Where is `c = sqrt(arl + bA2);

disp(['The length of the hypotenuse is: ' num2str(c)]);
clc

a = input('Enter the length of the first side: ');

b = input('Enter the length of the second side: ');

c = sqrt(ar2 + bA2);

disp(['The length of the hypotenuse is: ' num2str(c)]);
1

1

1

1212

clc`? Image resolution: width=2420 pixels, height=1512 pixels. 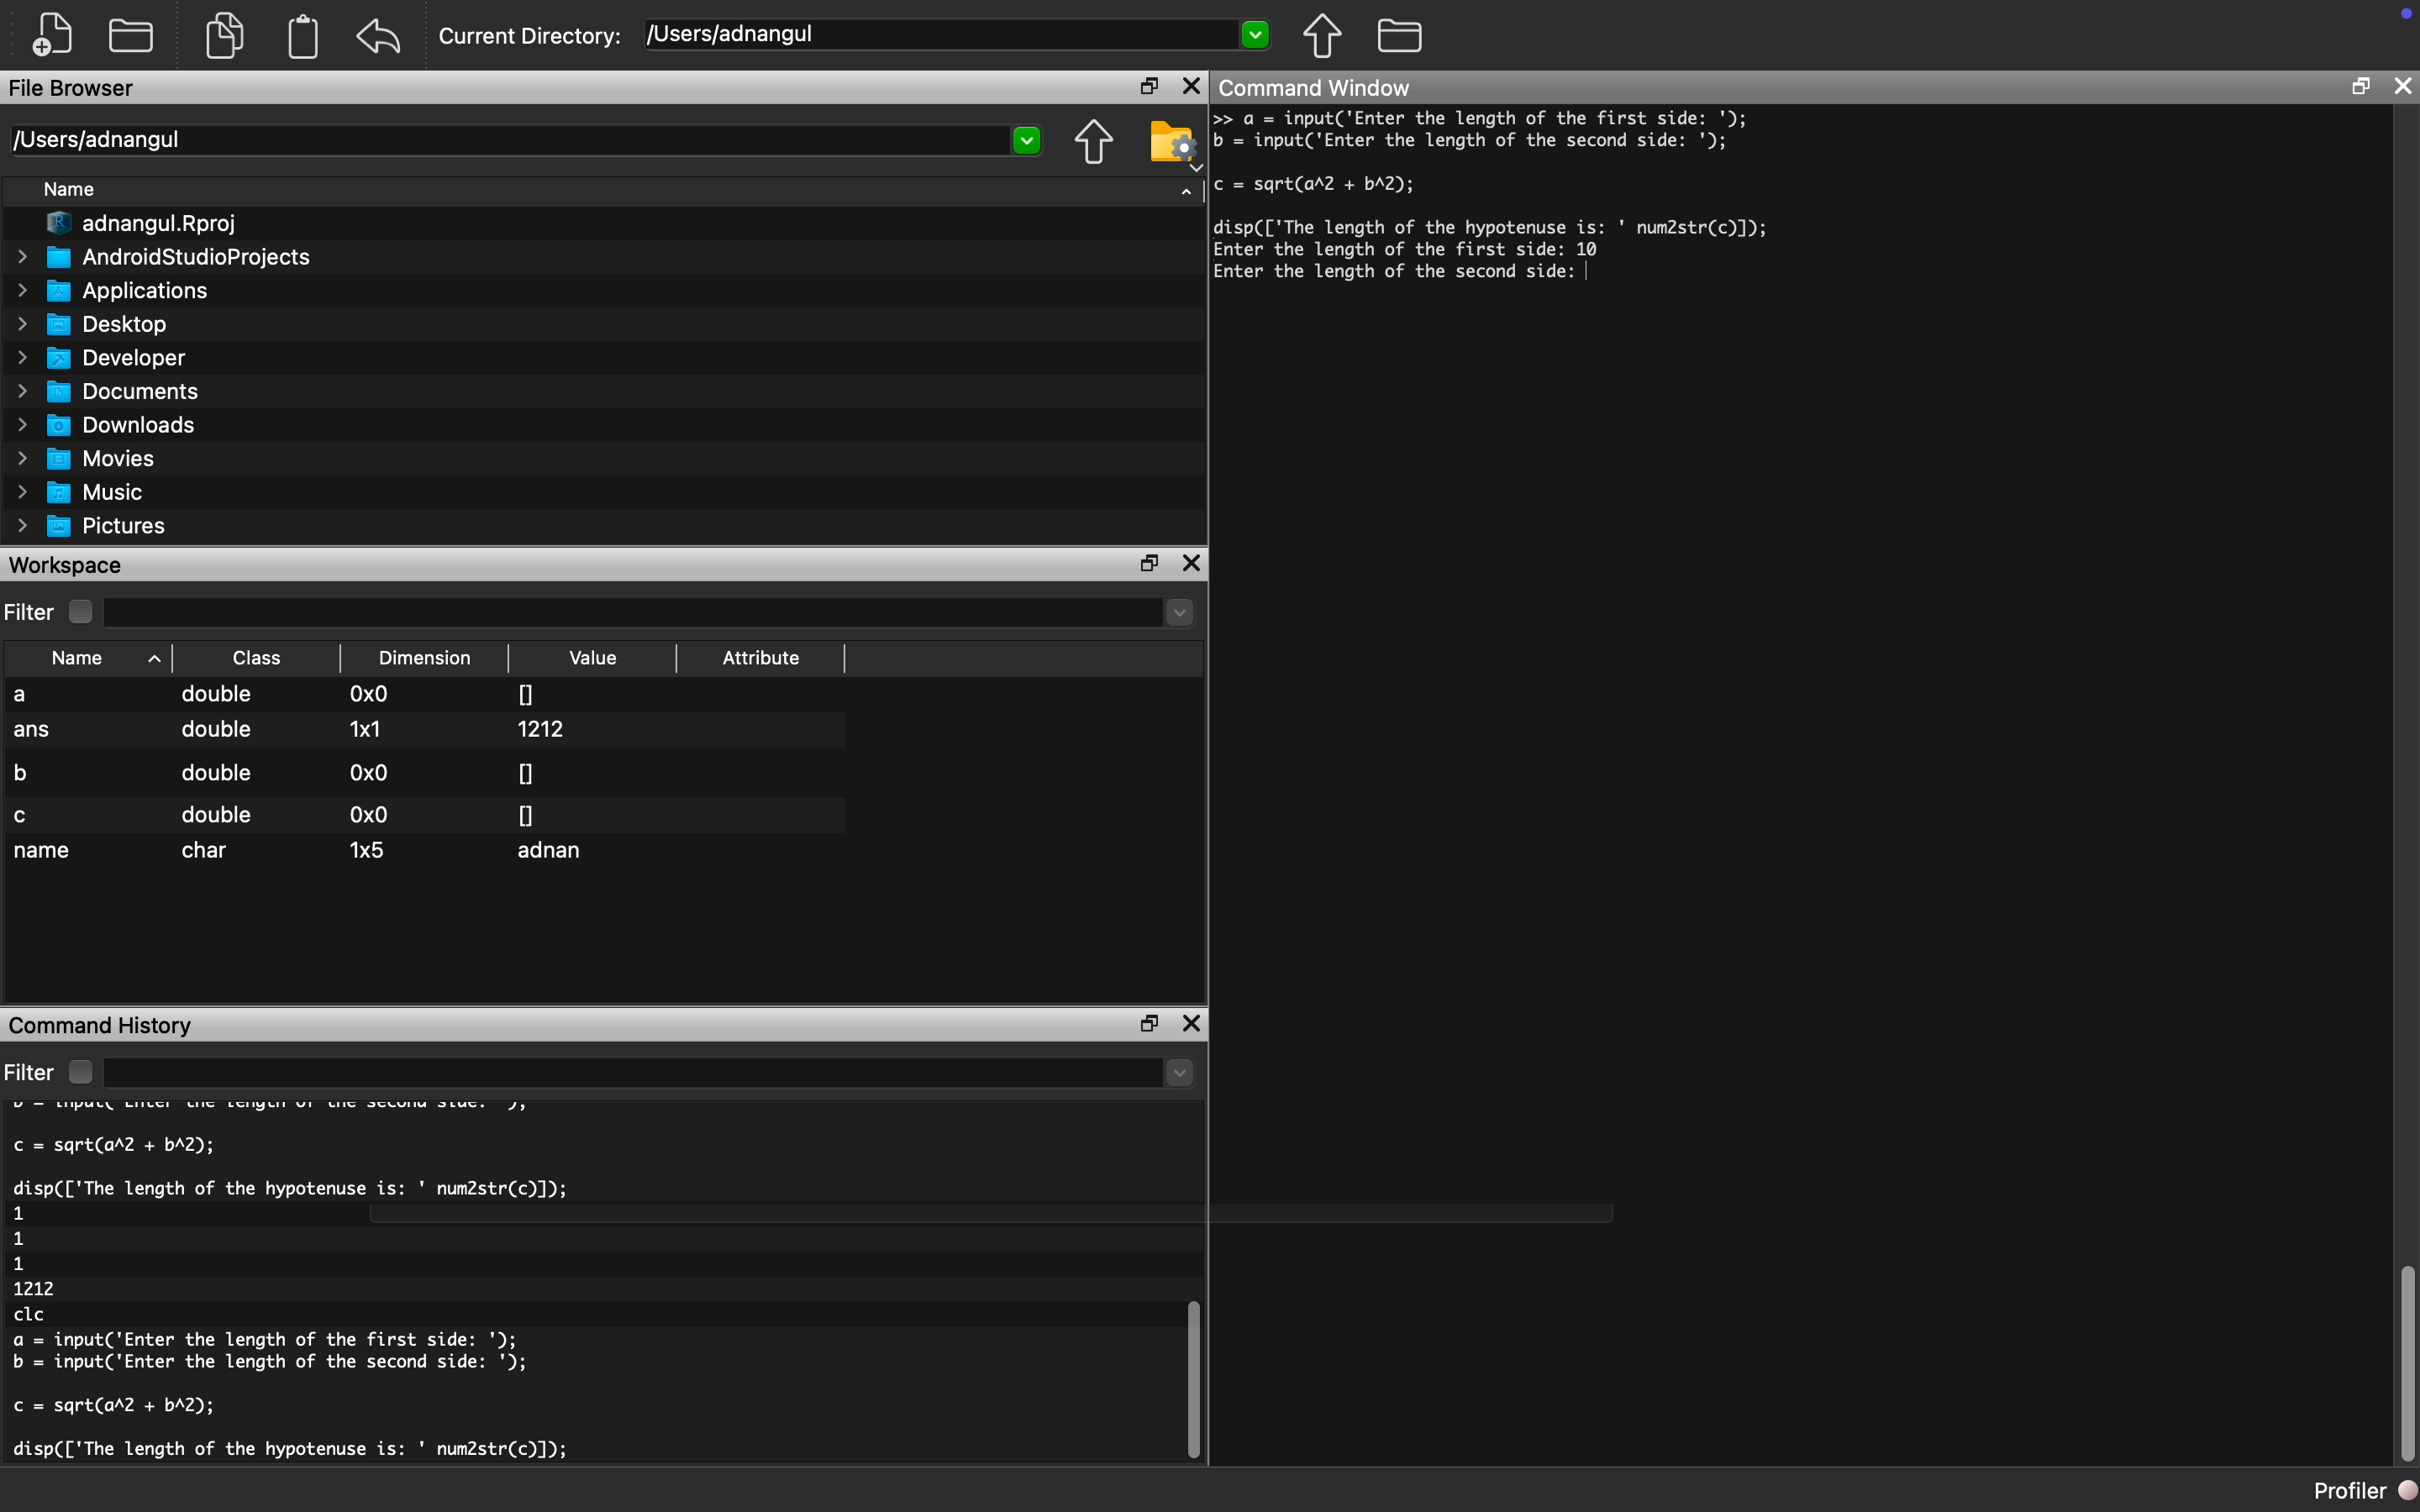 c = sqrt(arl + bA2);

disp(['The length of the hypotenuse is: ' num2str(c)]);
clc

a = input('Enter the length of the first side: ');

b = input('Enter the length of the second side: ');

c = sqrt(ar2 + bA2);

disp(['The length of the hypotenuse is: ' num2str(c)]);
1

1

1

1212

clc is located at coordinates (335, 1288).